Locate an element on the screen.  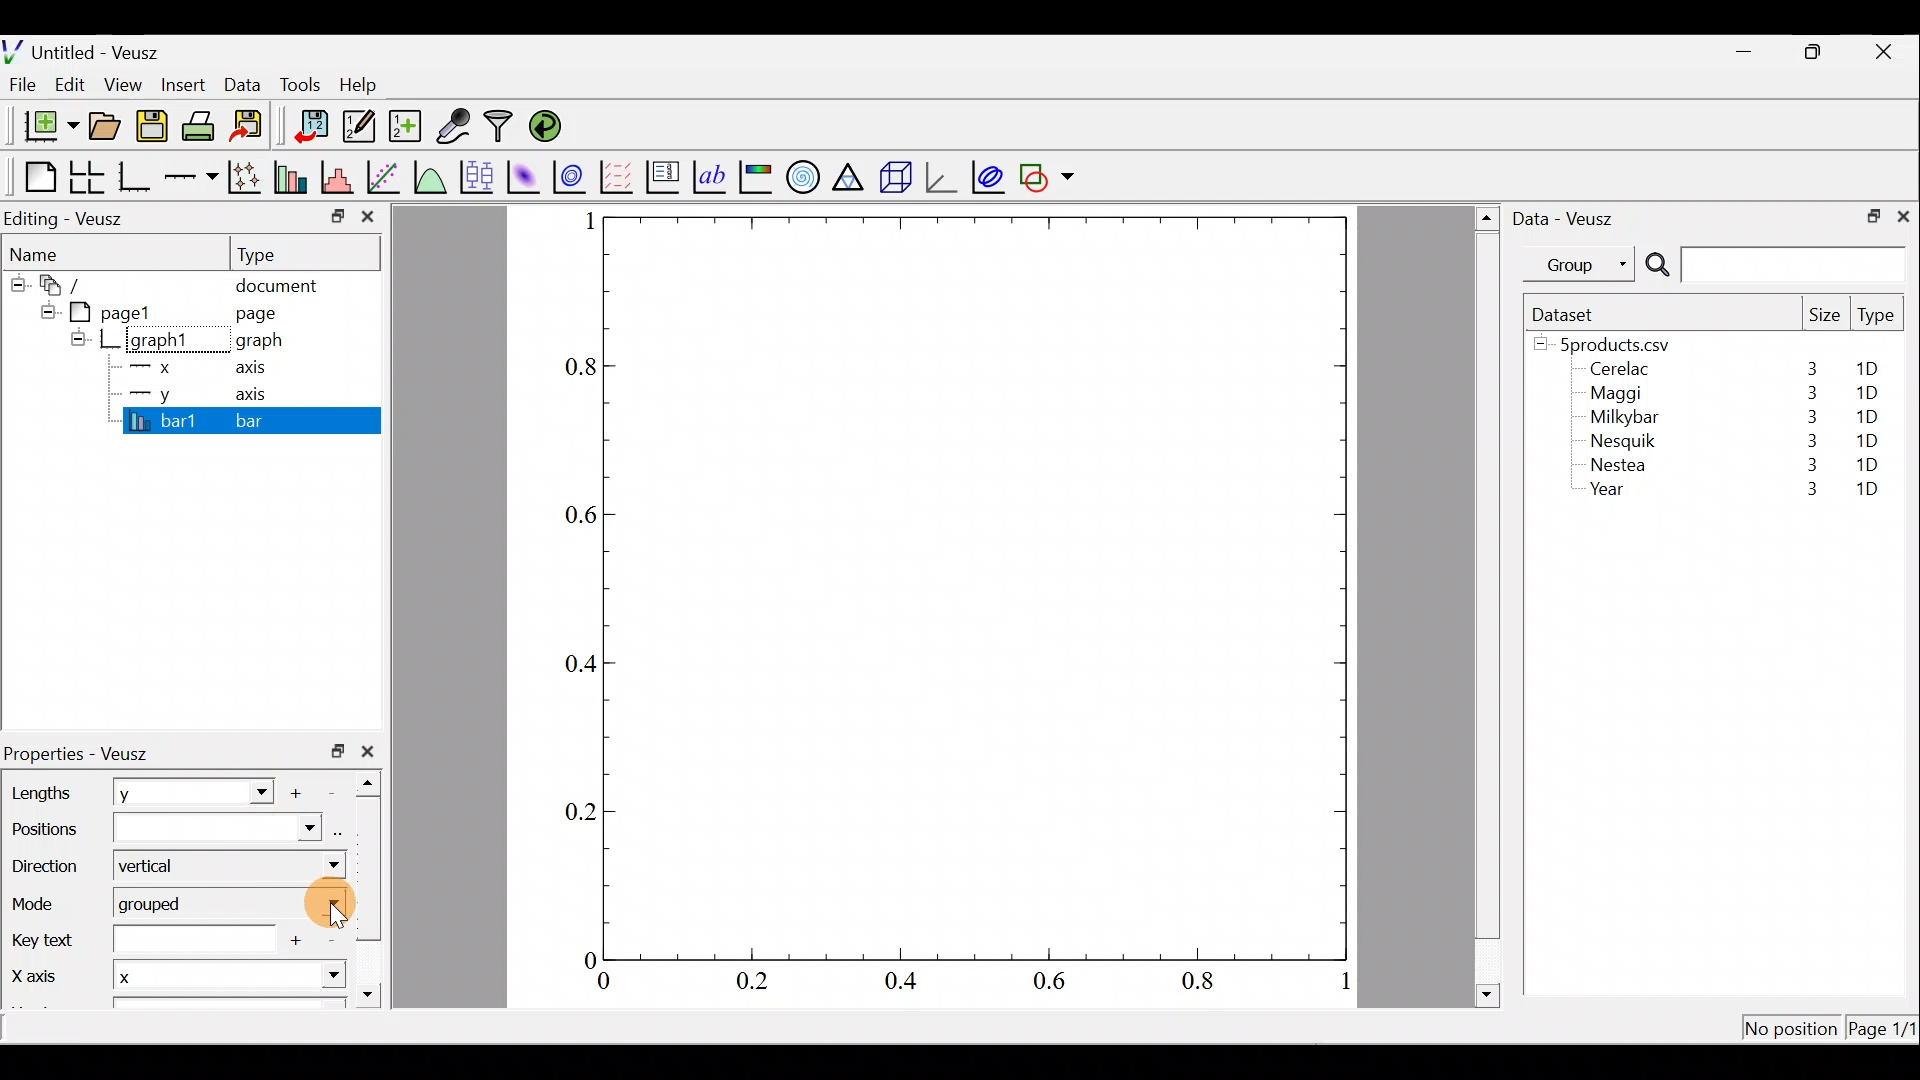
Edit is located at coordinates (70, 83).